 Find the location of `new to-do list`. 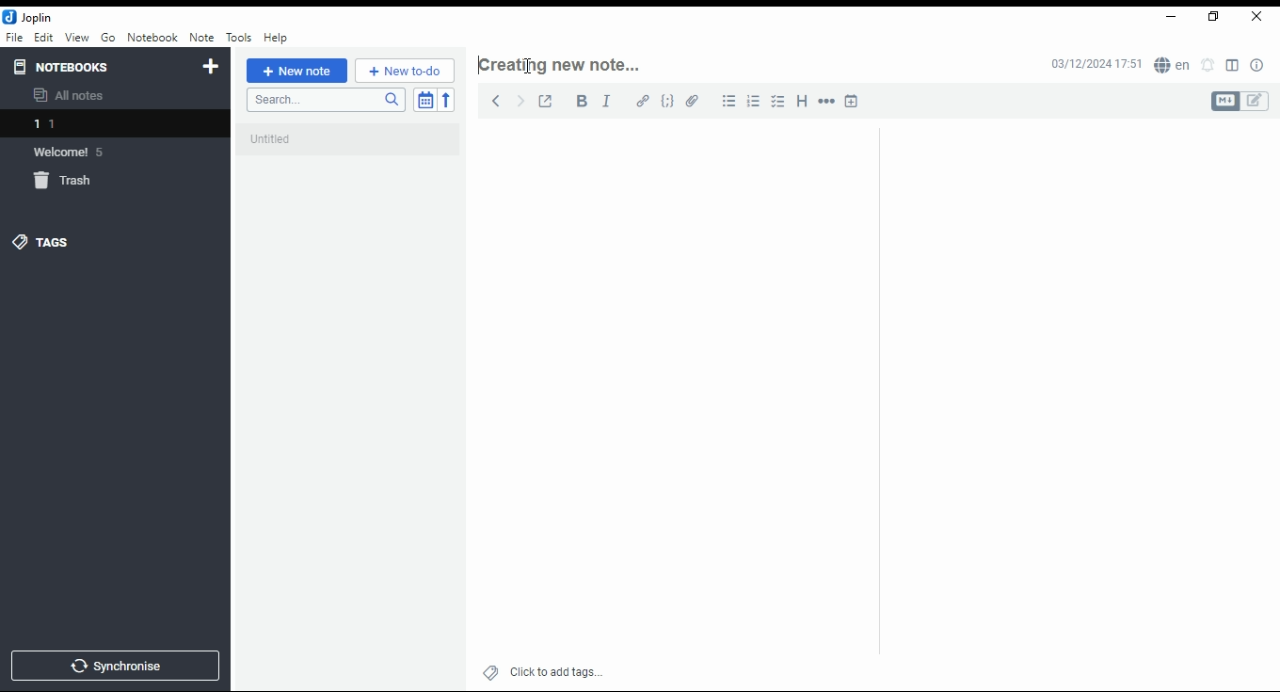

new to-do list is located at coordinates (405, 71).